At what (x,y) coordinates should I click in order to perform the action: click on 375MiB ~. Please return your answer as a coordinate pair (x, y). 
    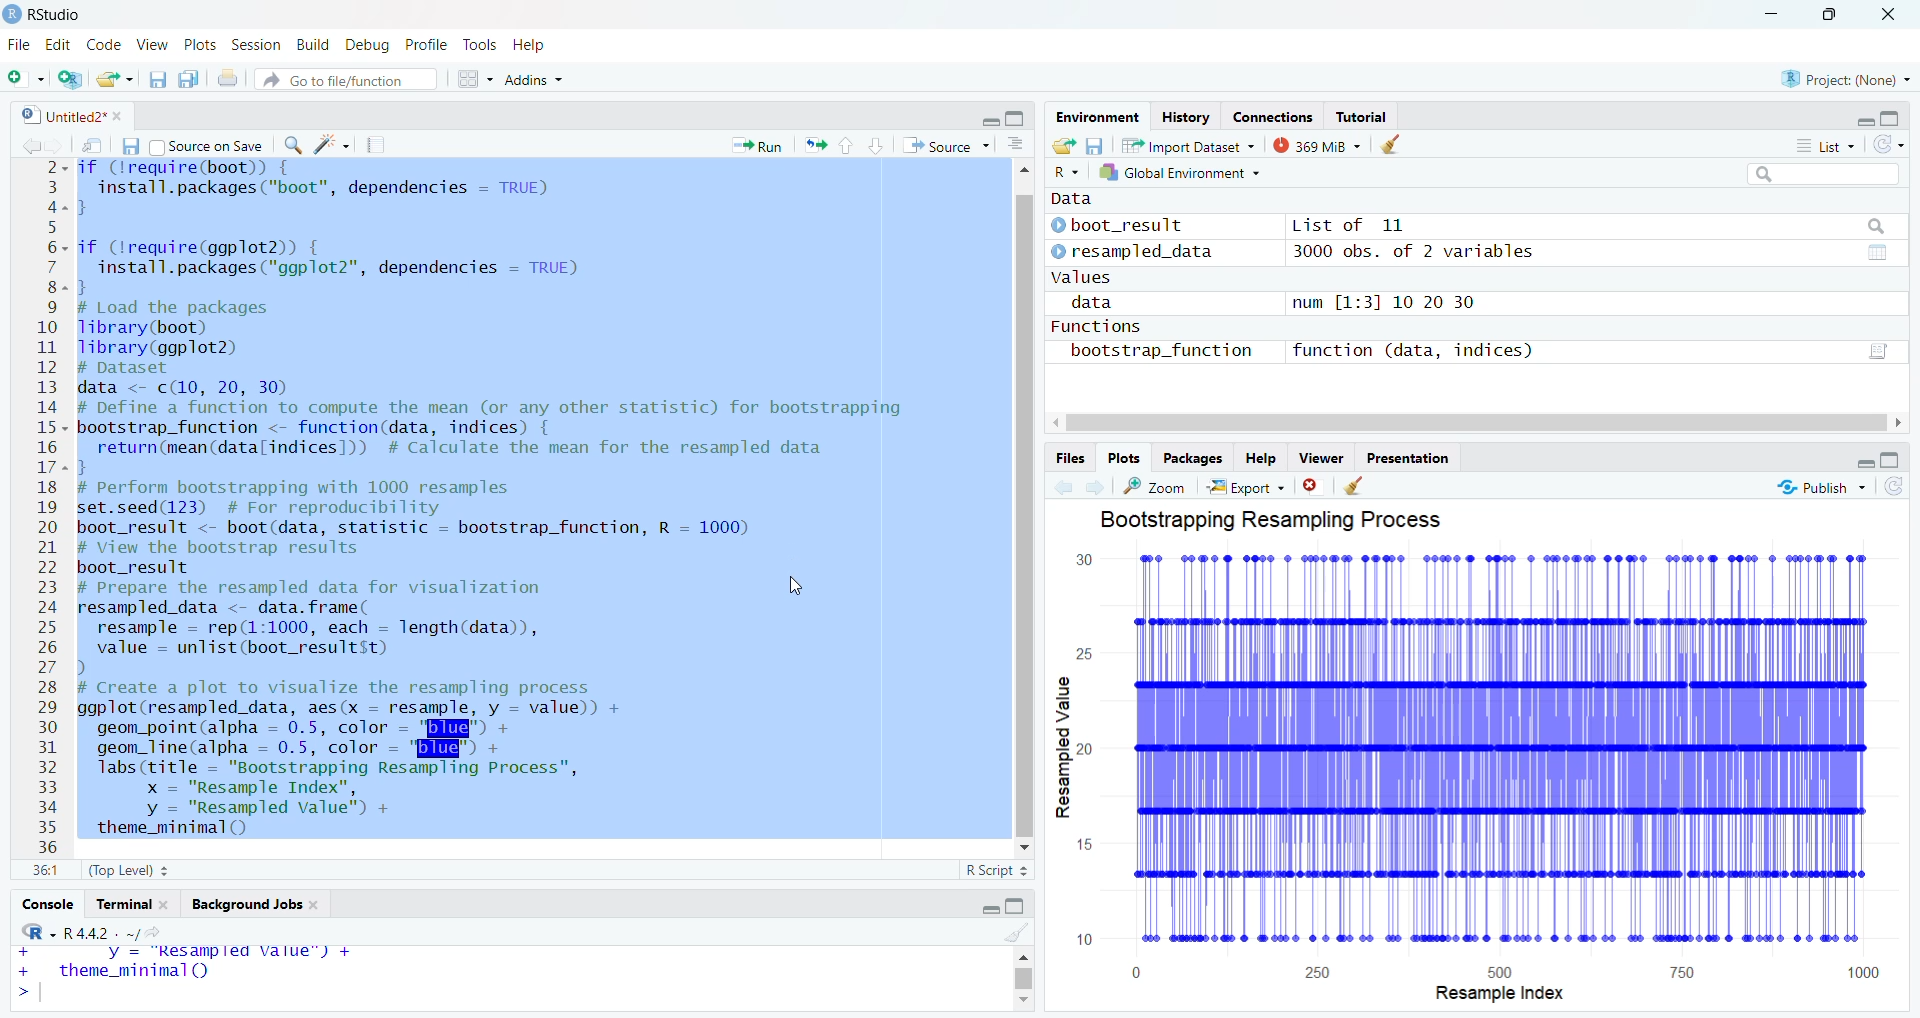
    Looking at the image, I should click on (1319, 145).